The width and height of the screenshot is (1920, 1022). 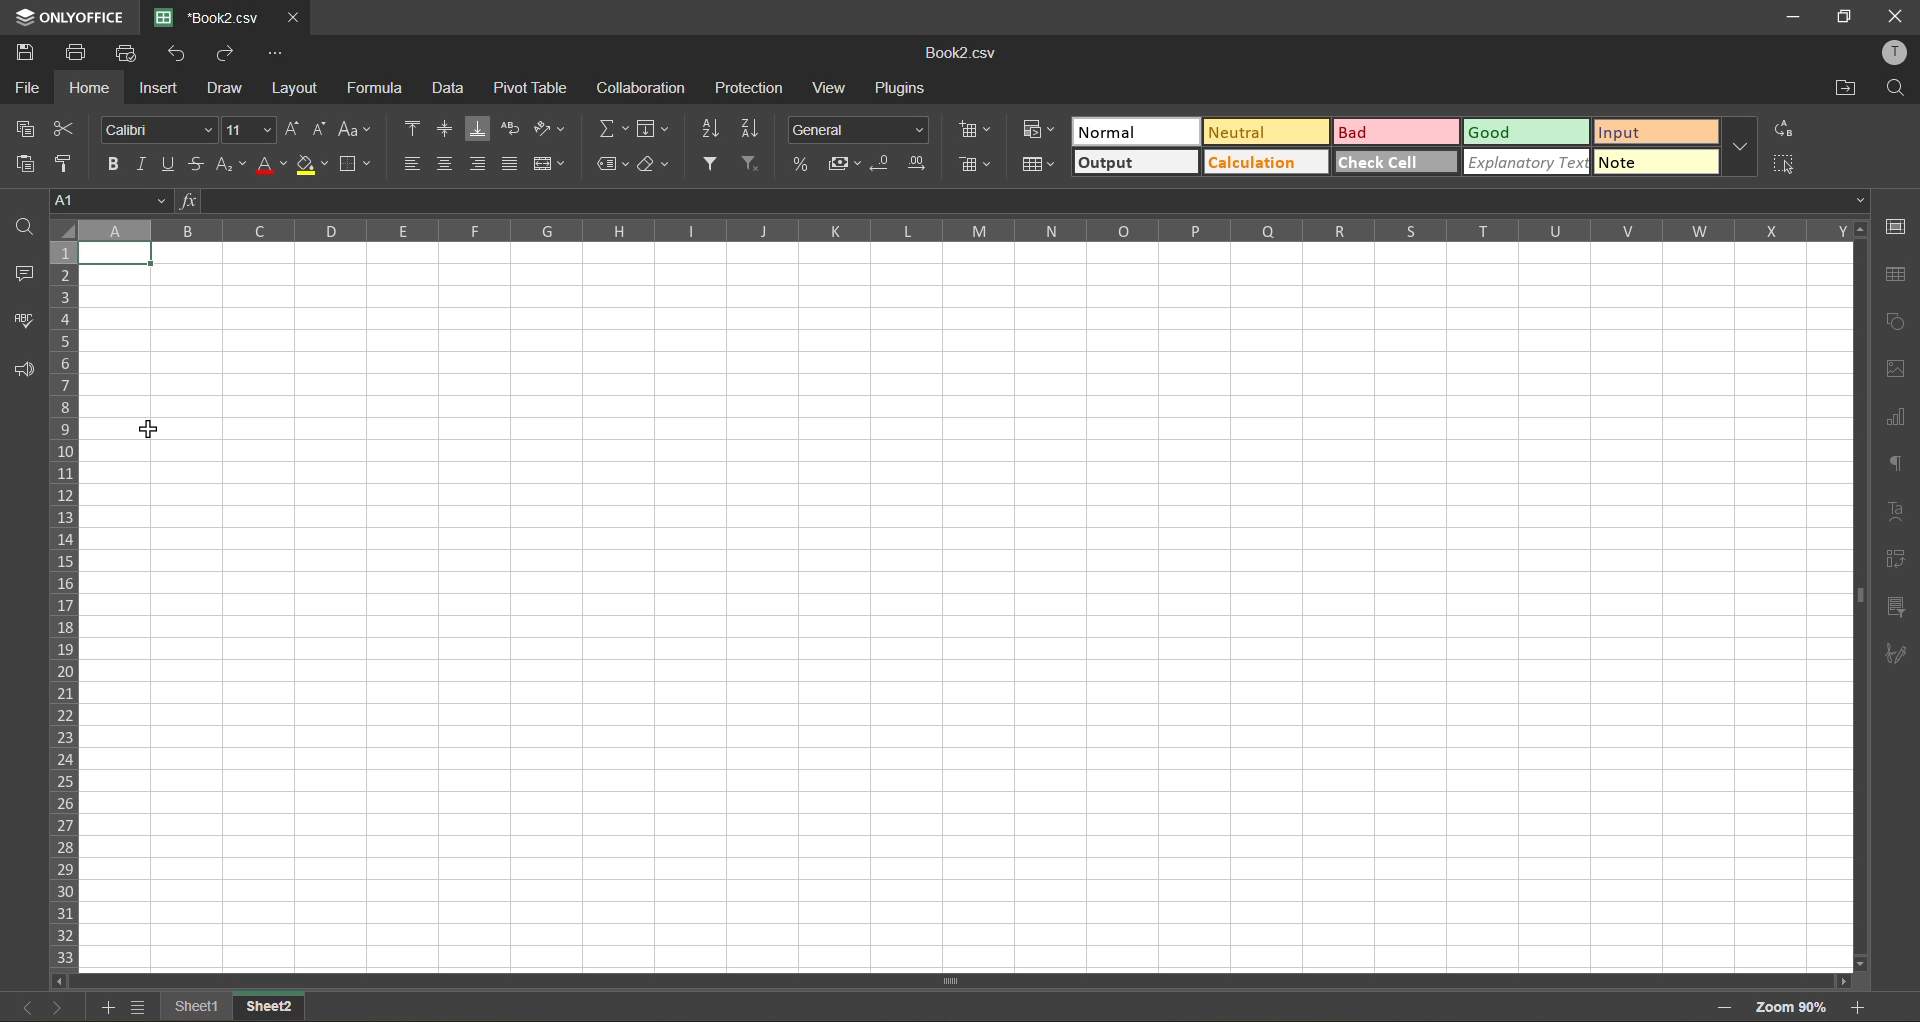 I want to click on select all, so click(x=1786, y=162).